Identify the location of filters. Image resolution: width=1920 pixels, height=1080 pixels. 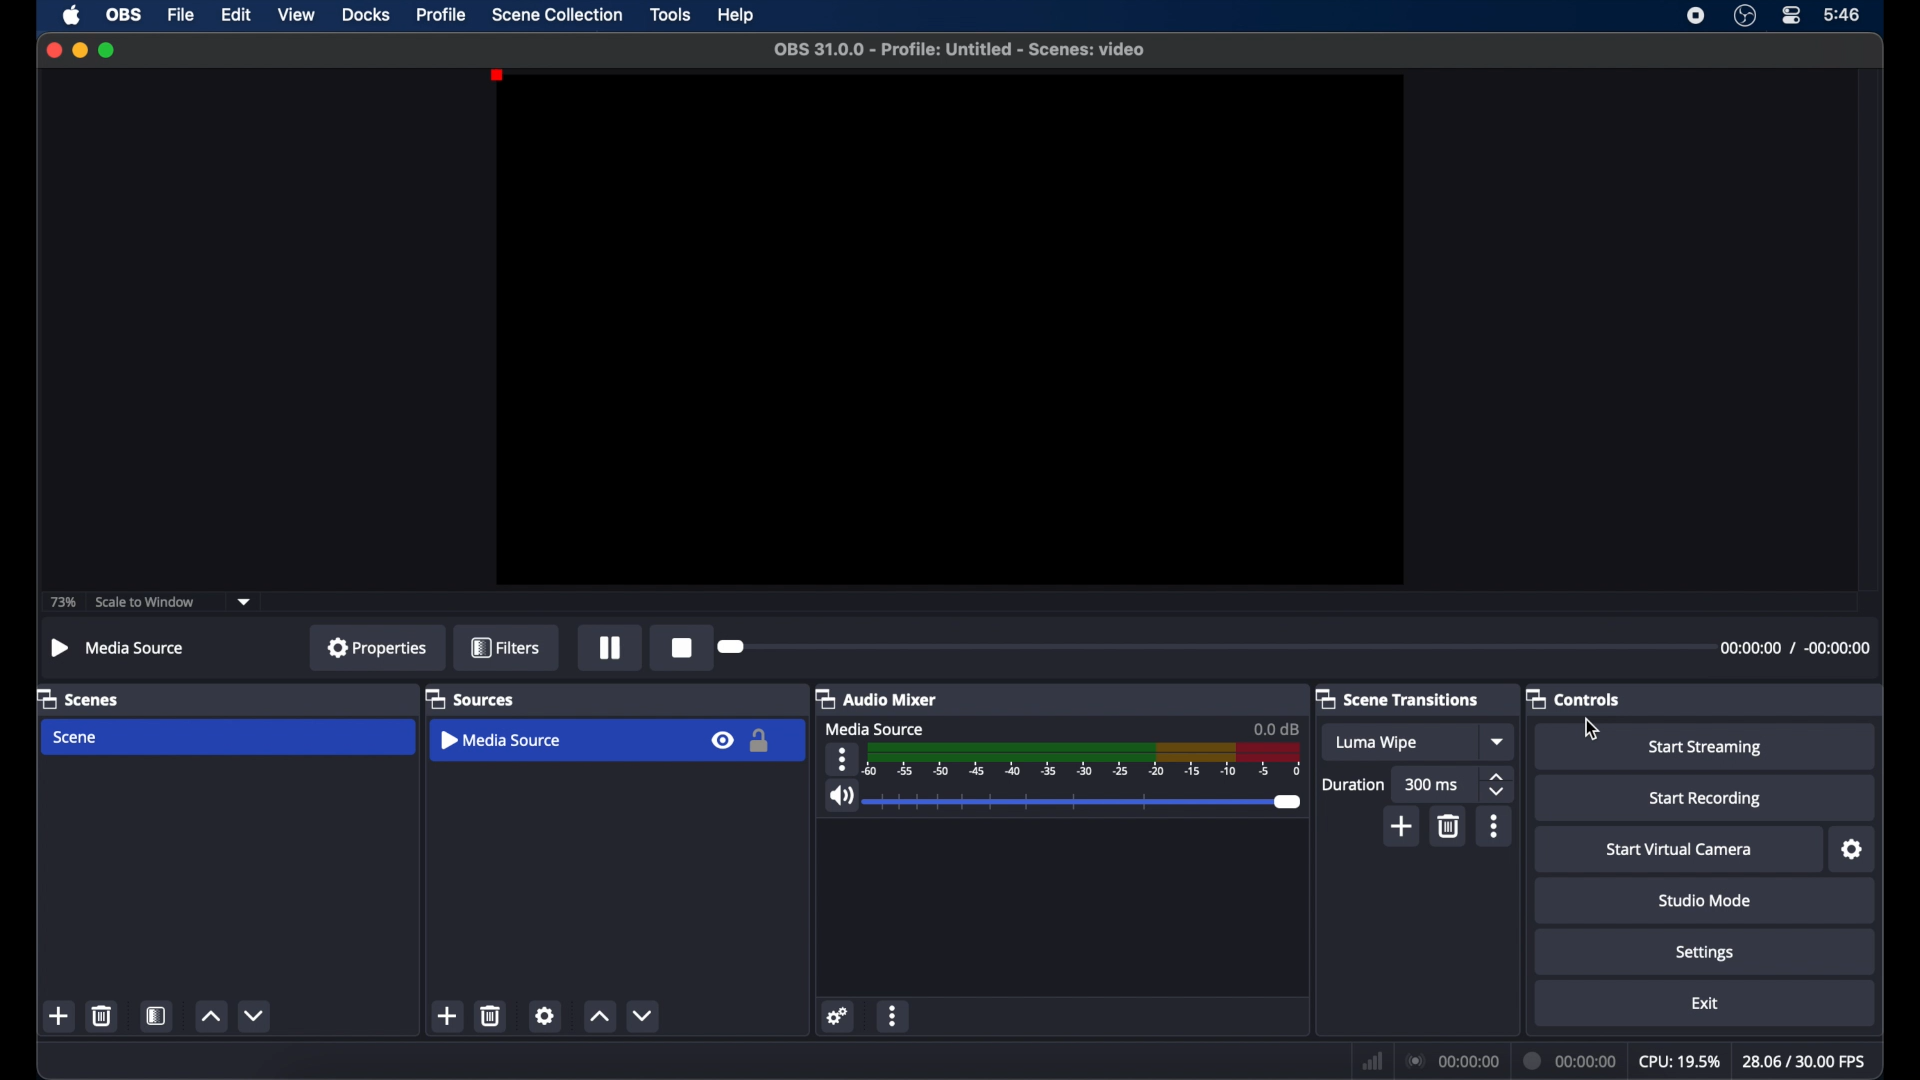
(506, 647).